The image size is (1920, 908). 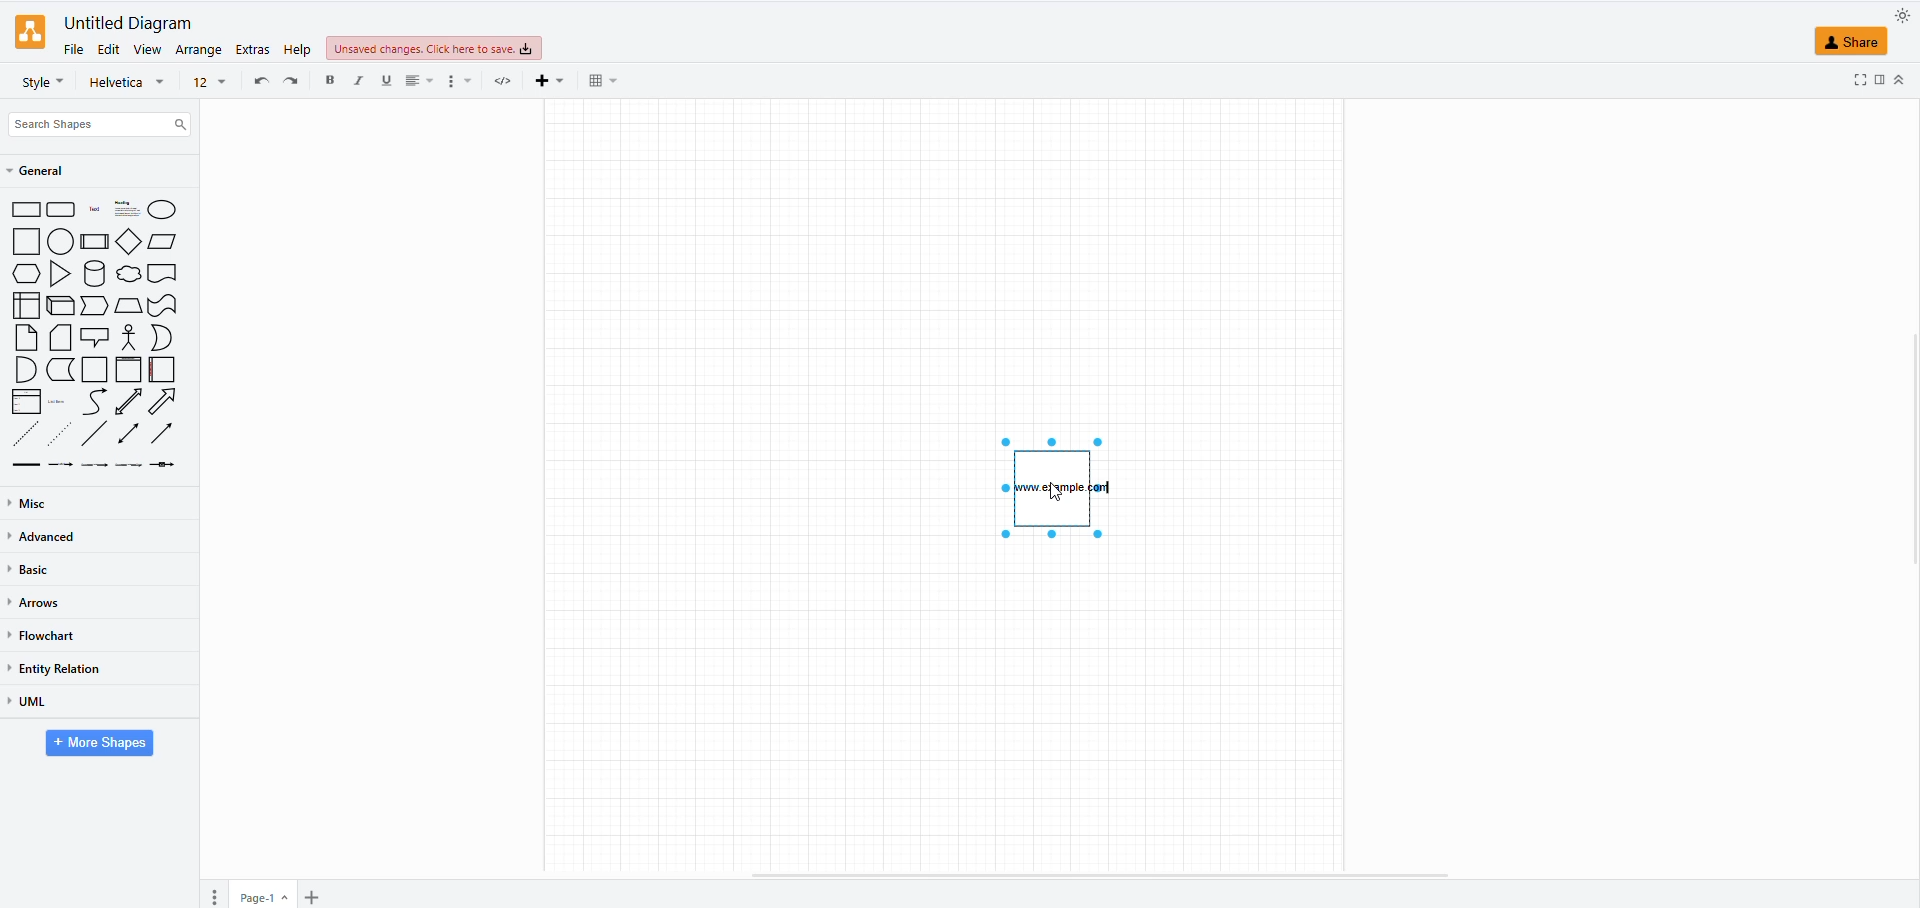 I want to click on note, so click(x=27, y=337).